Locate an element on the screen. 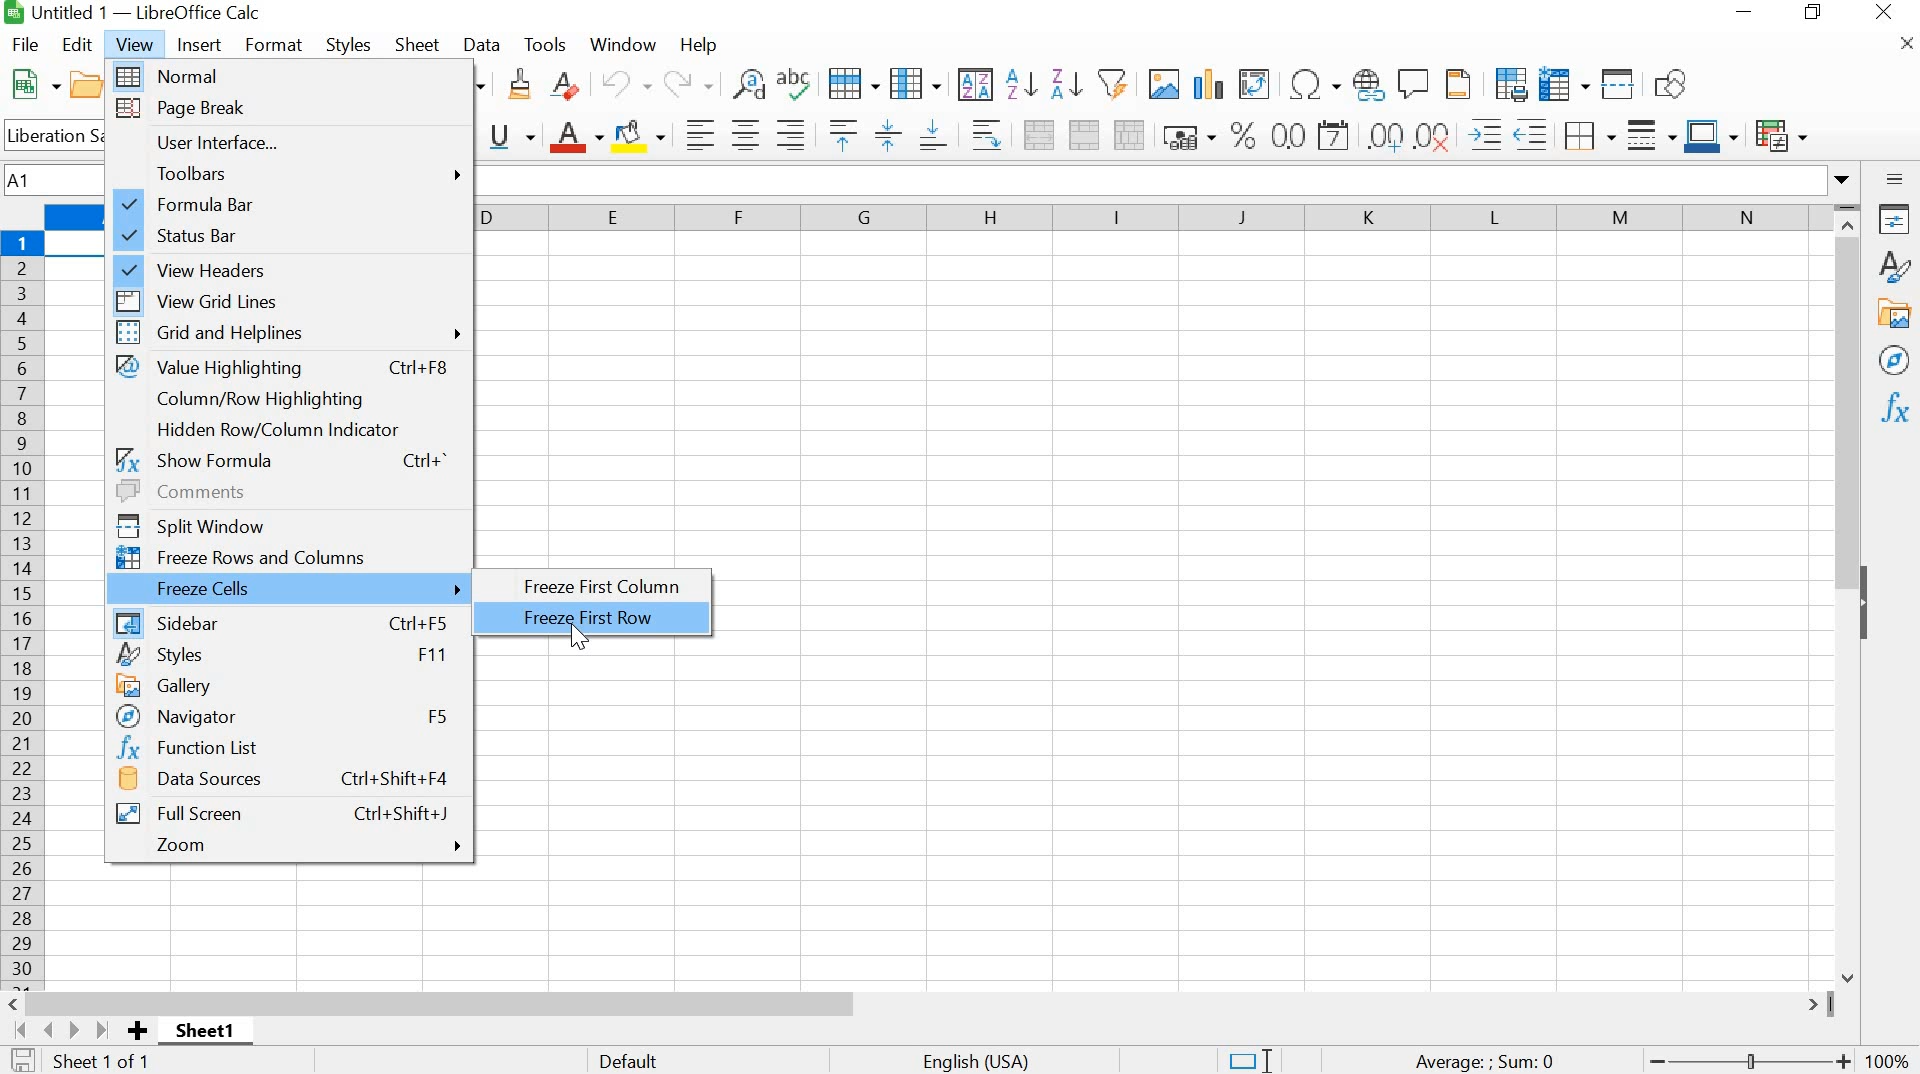  BORDER STYLE is located at coordinates (1649, 135).